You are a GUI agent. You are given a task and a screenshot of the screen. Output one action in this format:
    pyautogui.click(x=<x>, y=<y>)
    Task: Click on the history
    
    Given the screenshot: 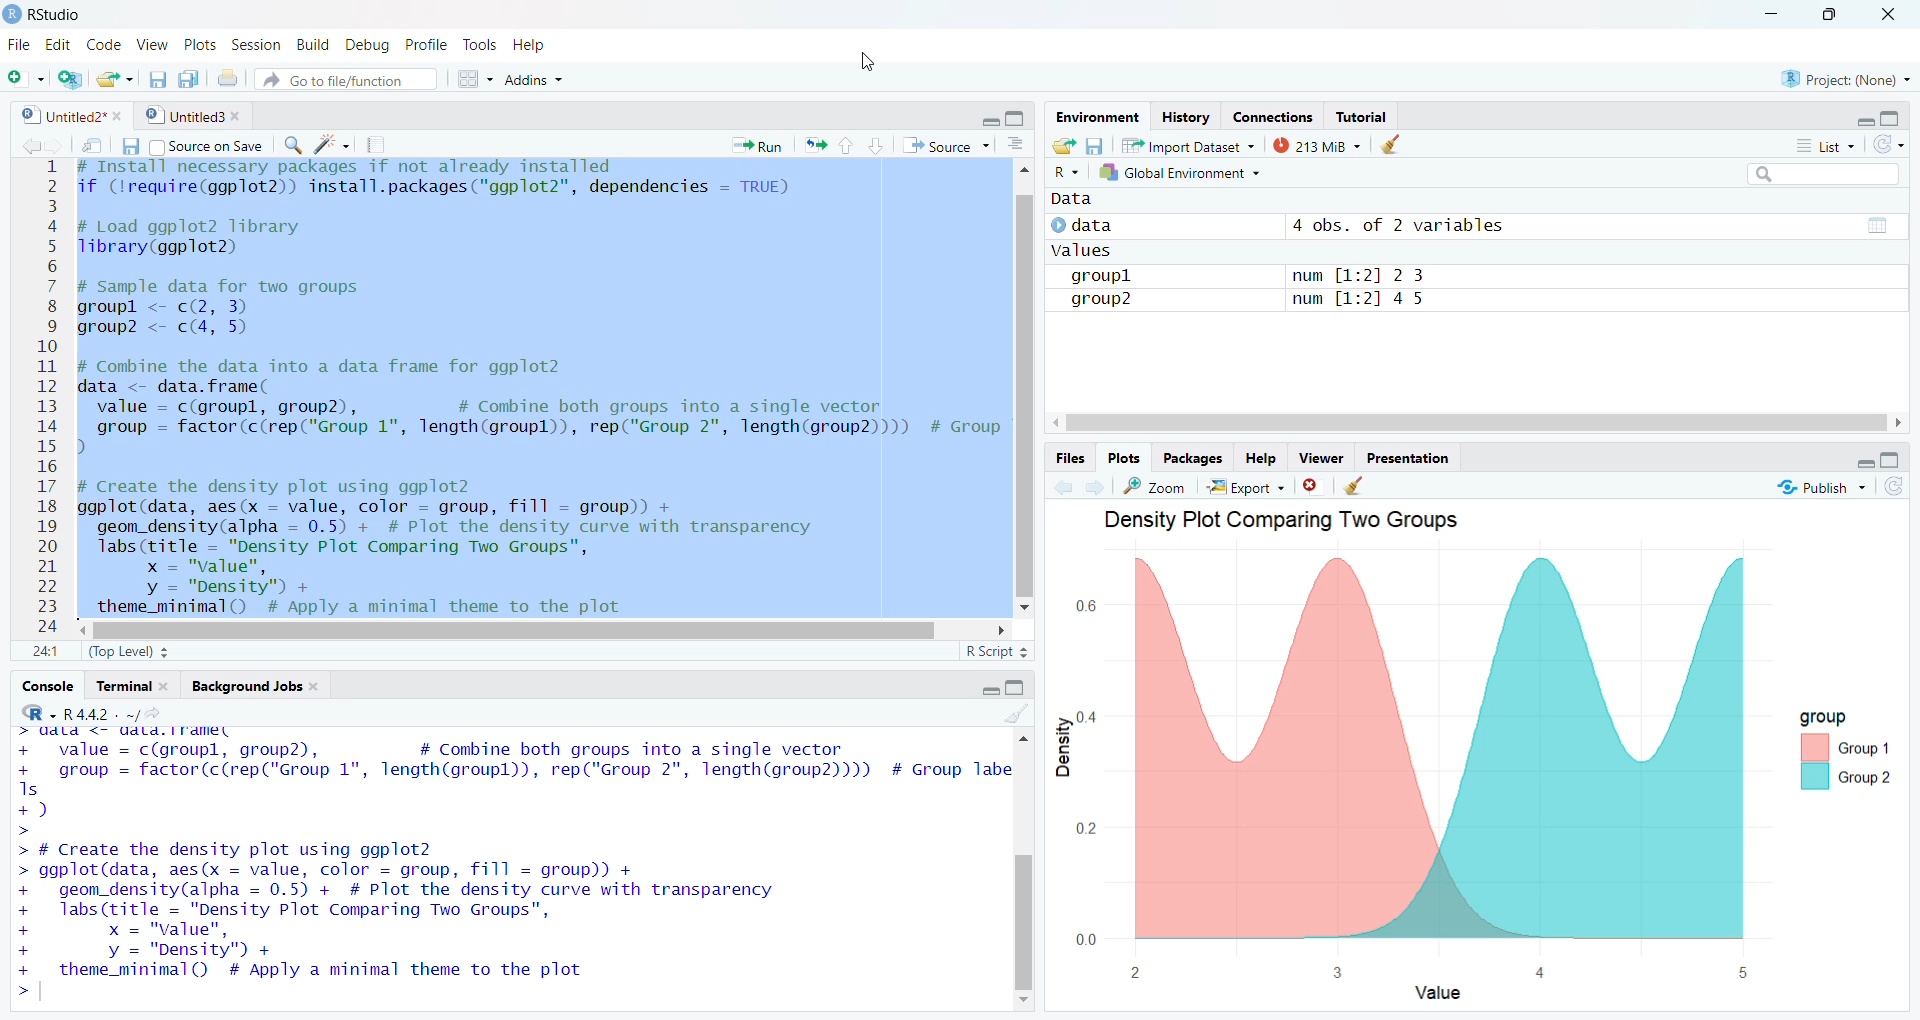 What is the action you would take?
    pyautogui.click(x=1182, y=116)
    